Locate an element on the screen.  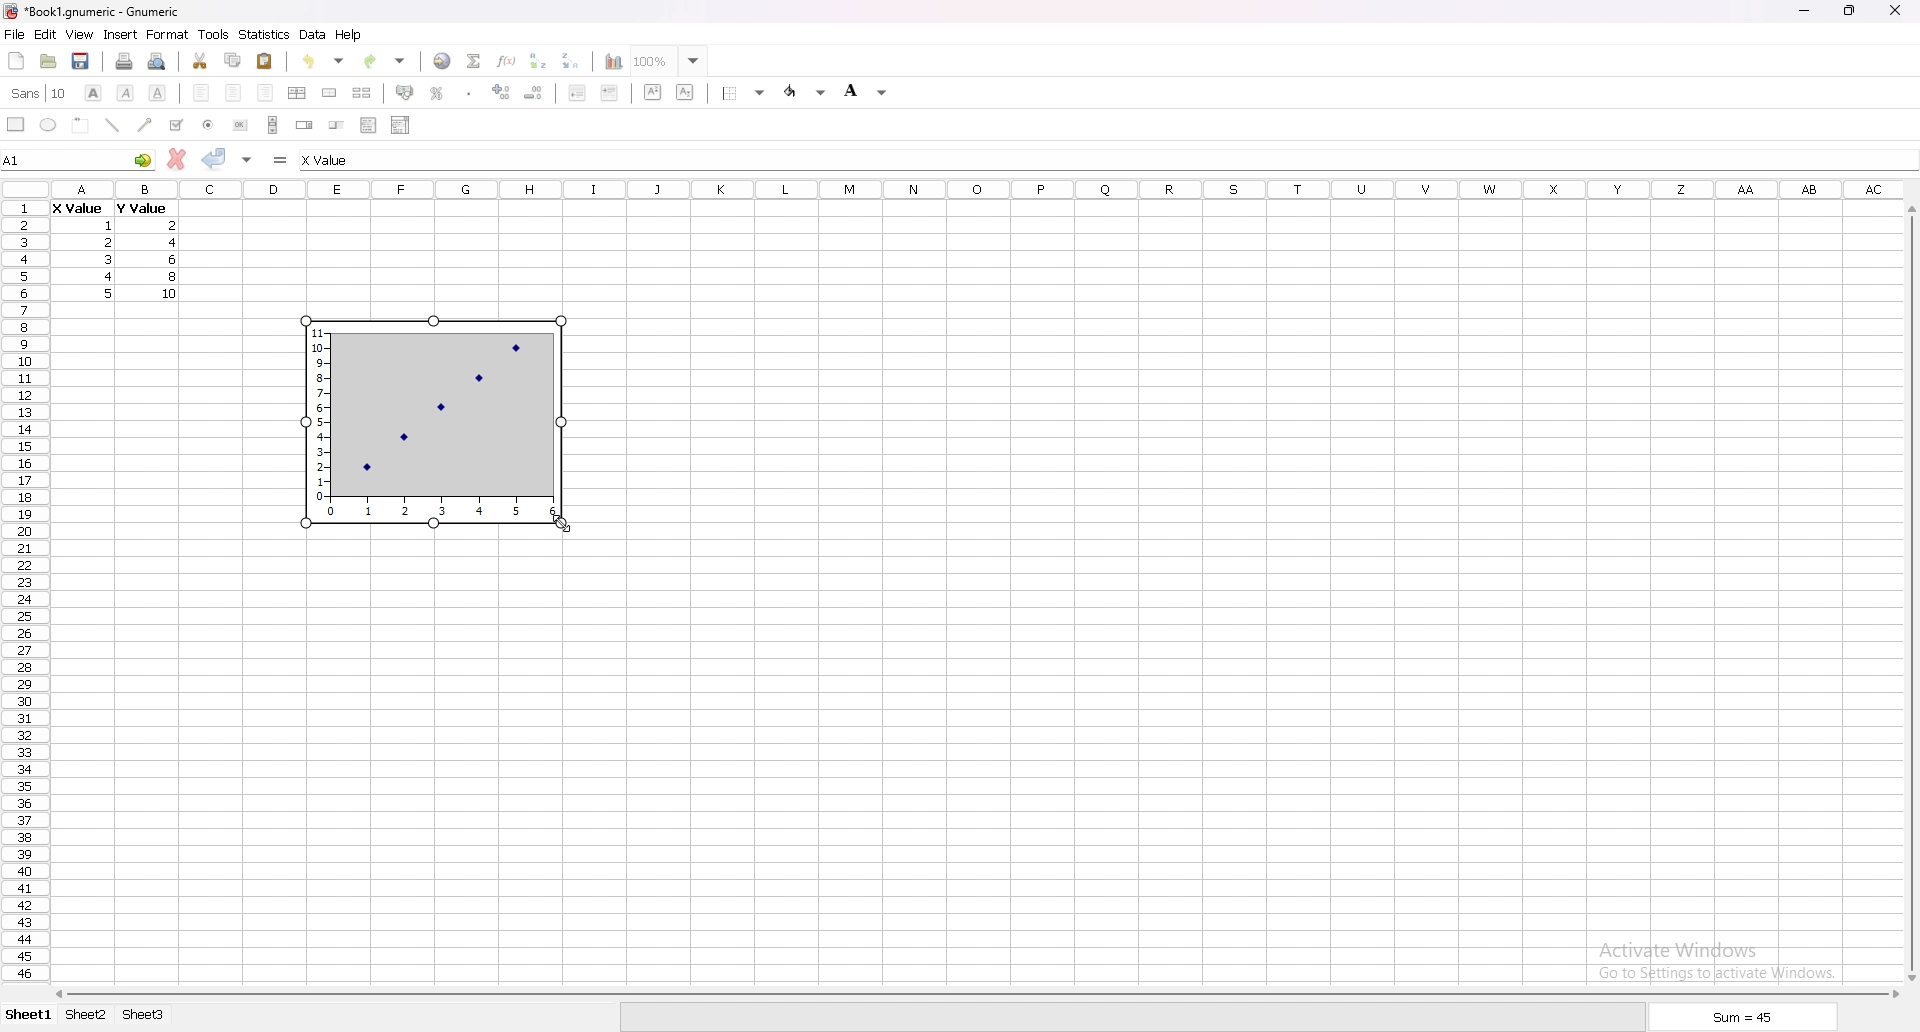
frame is located at coordinates (81, 124).